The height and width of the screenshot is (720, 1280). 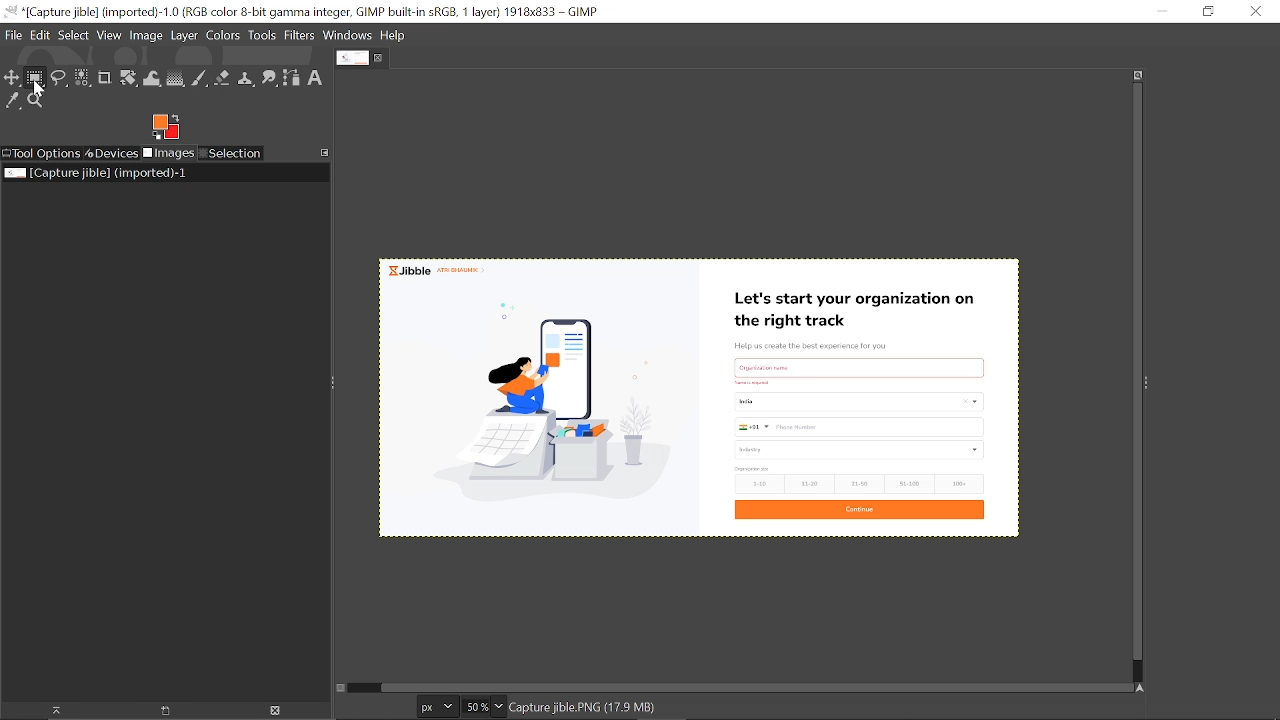 I want to click on Current image, so click(x=94, y=173).